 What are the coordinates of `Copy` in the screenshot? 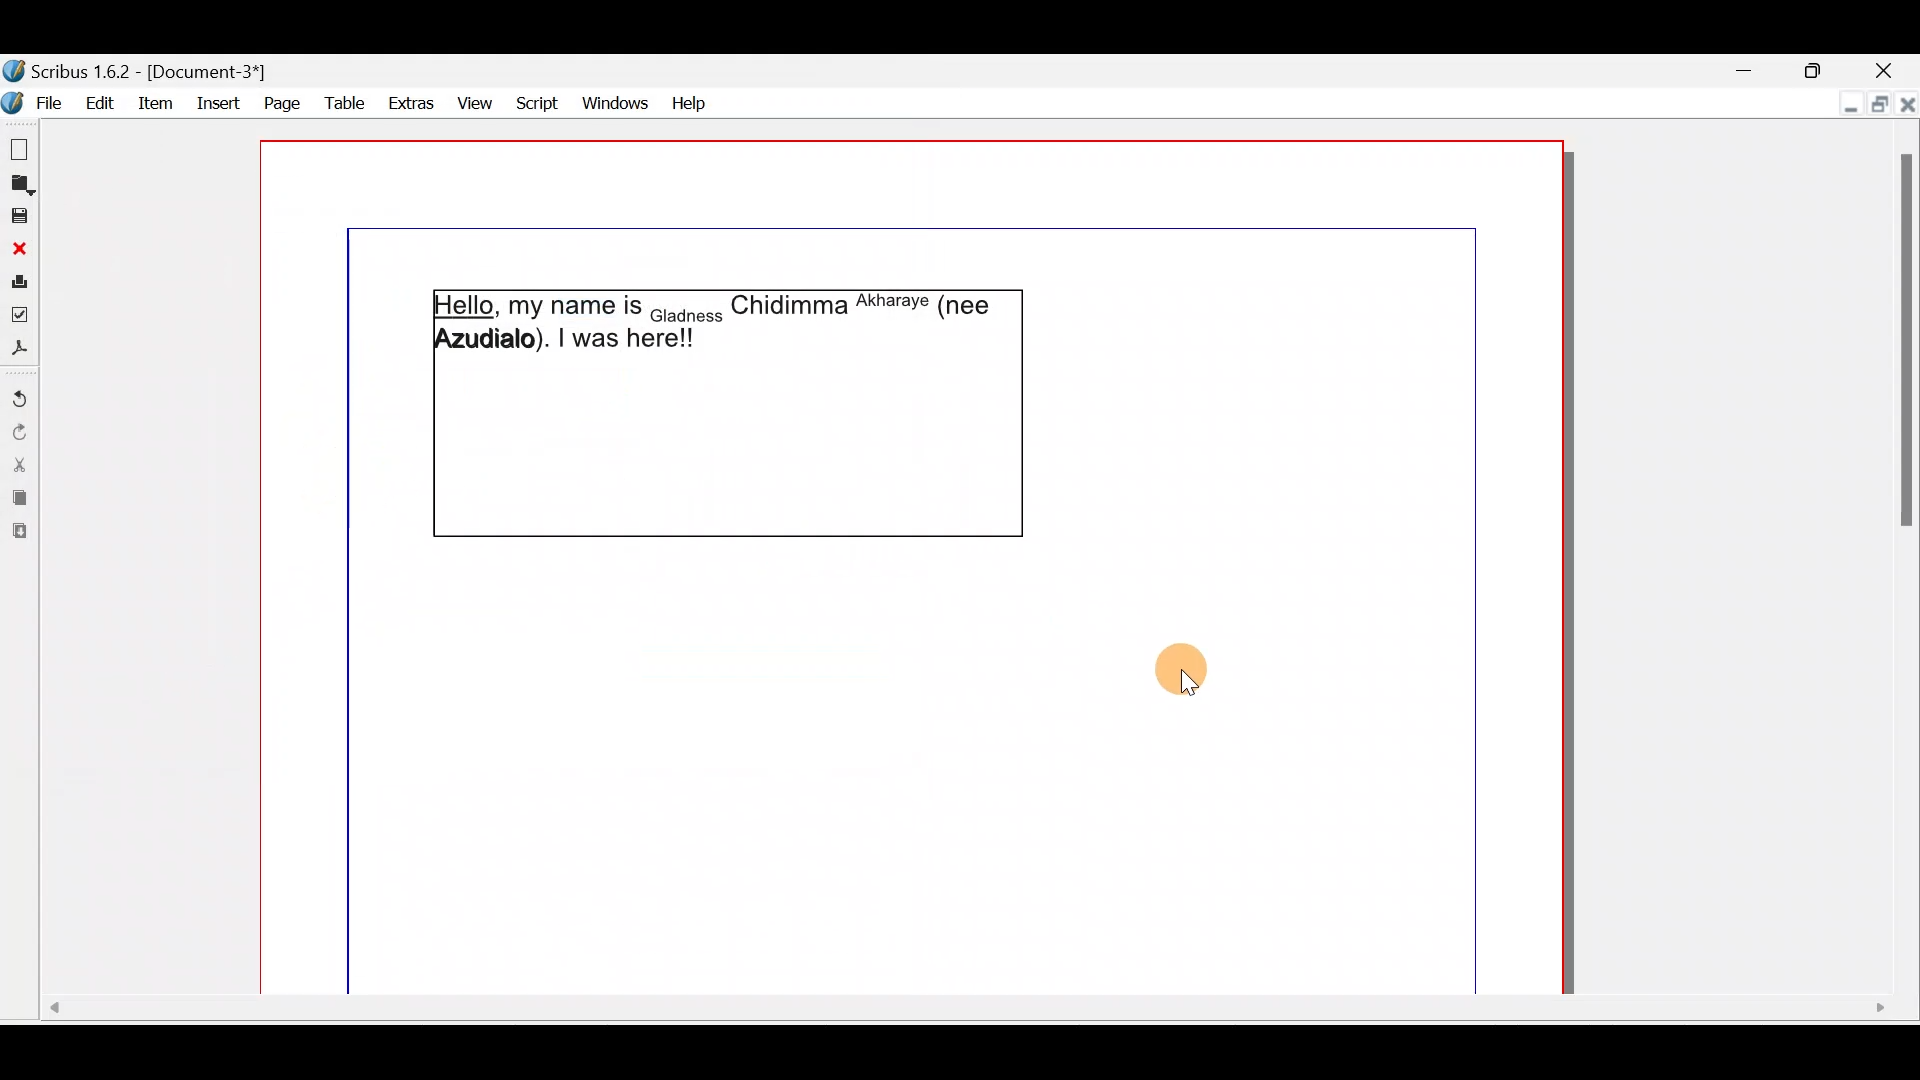 It's located at (18, 501).